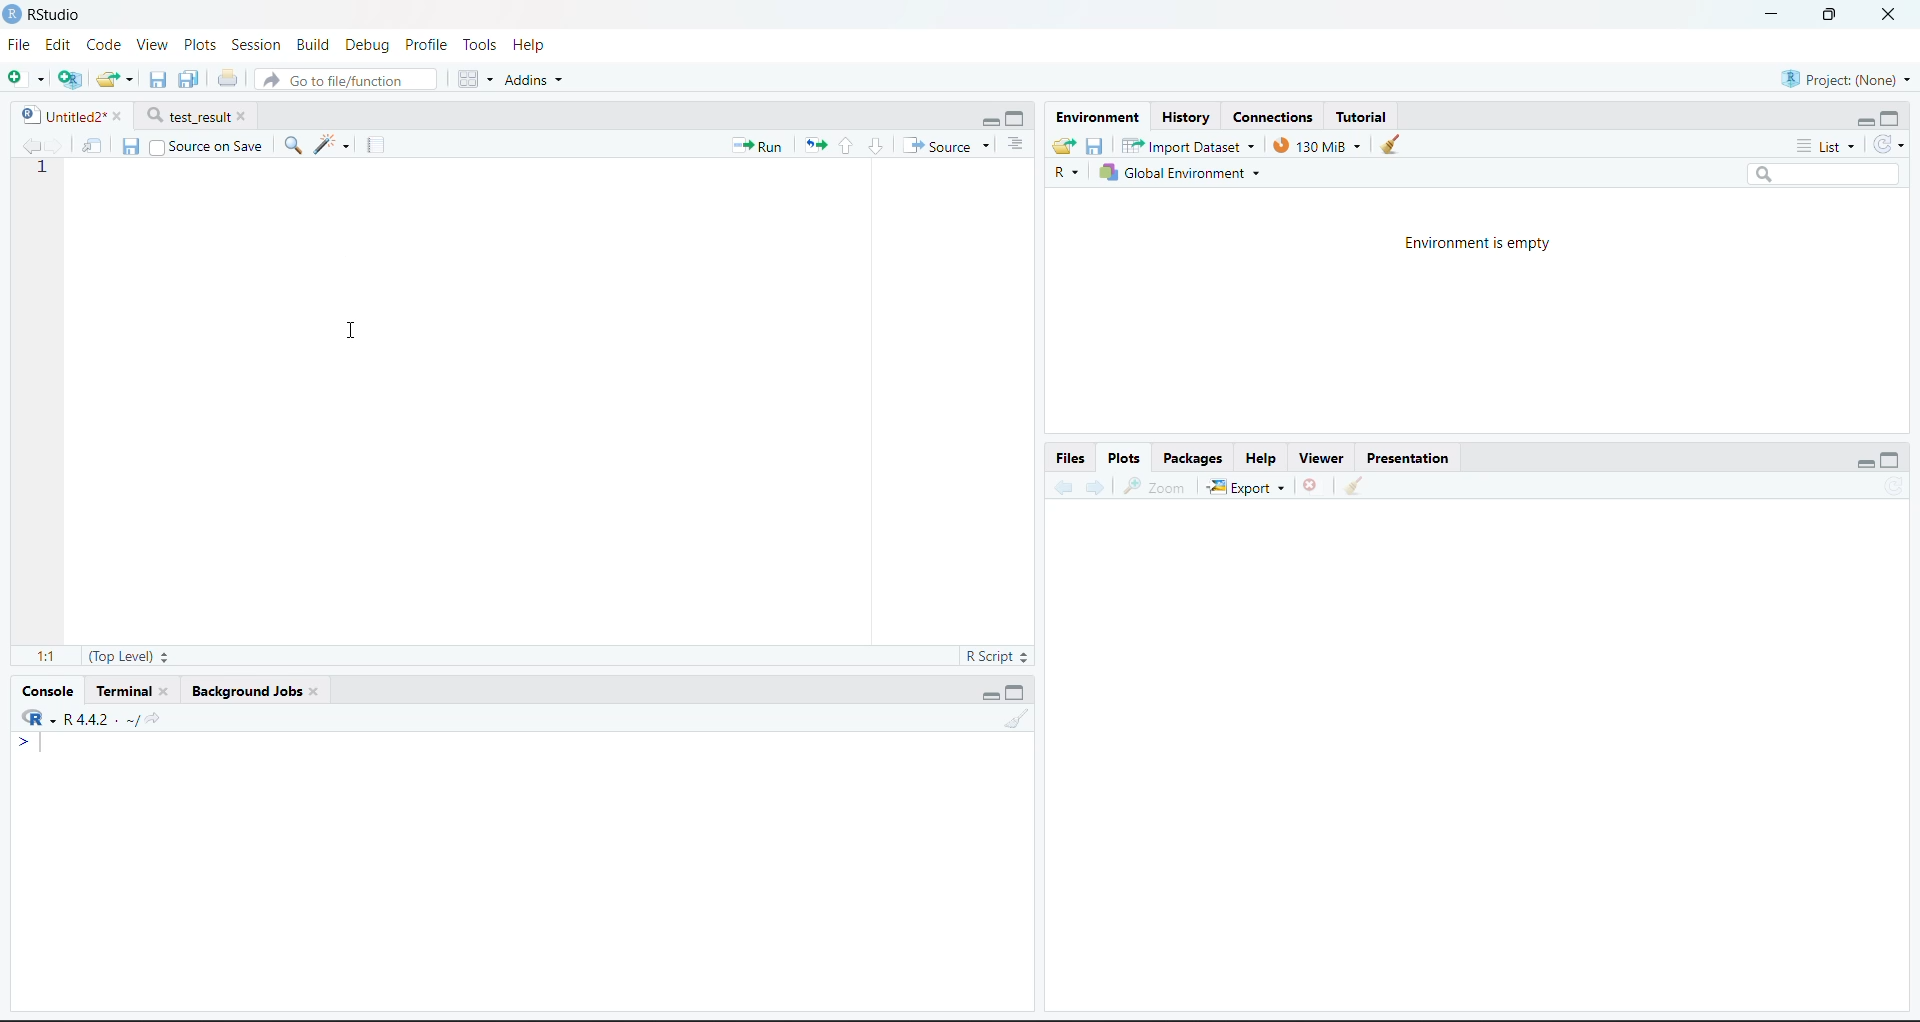 This screenshot has height=1022, width=1920. What do you see at coordinates (1829, 176) in the screenshot?
I see `Search bar` at bounding box center [1829, 176].